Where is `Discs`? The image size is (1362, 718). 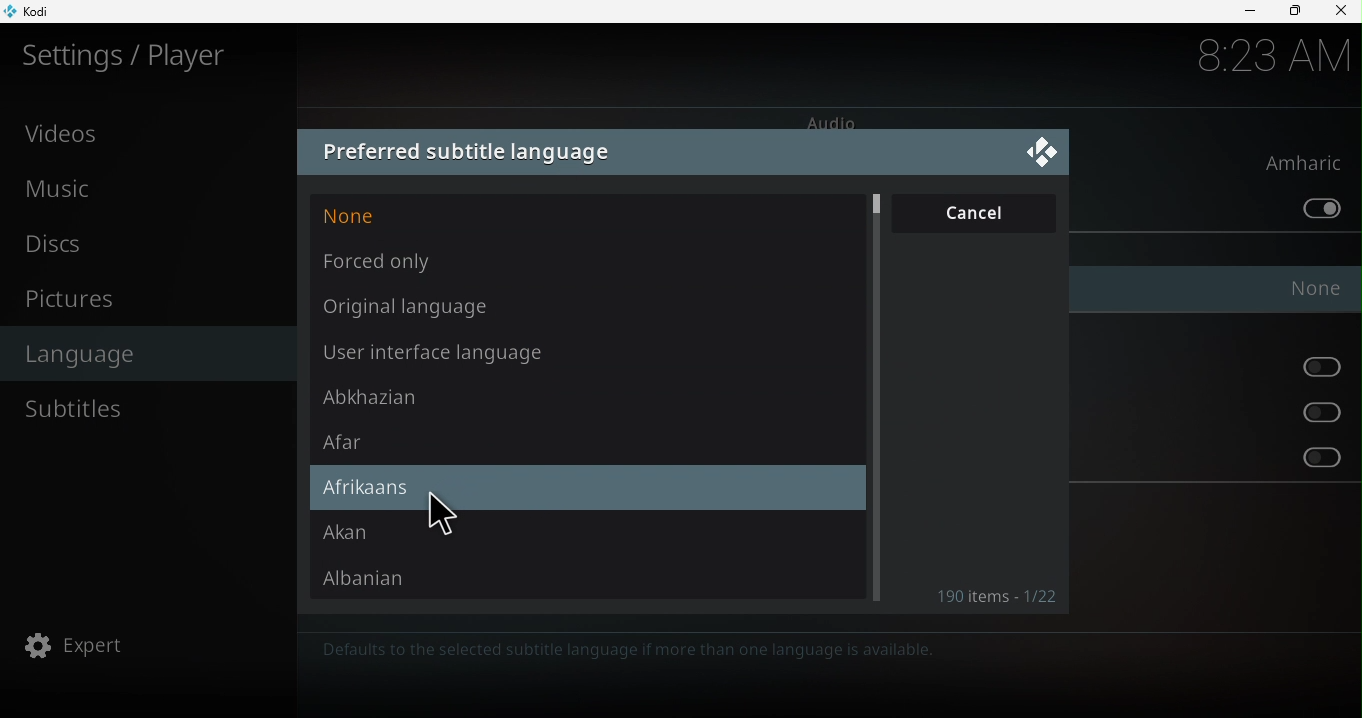 Discs is located at coordinates (140, 248).